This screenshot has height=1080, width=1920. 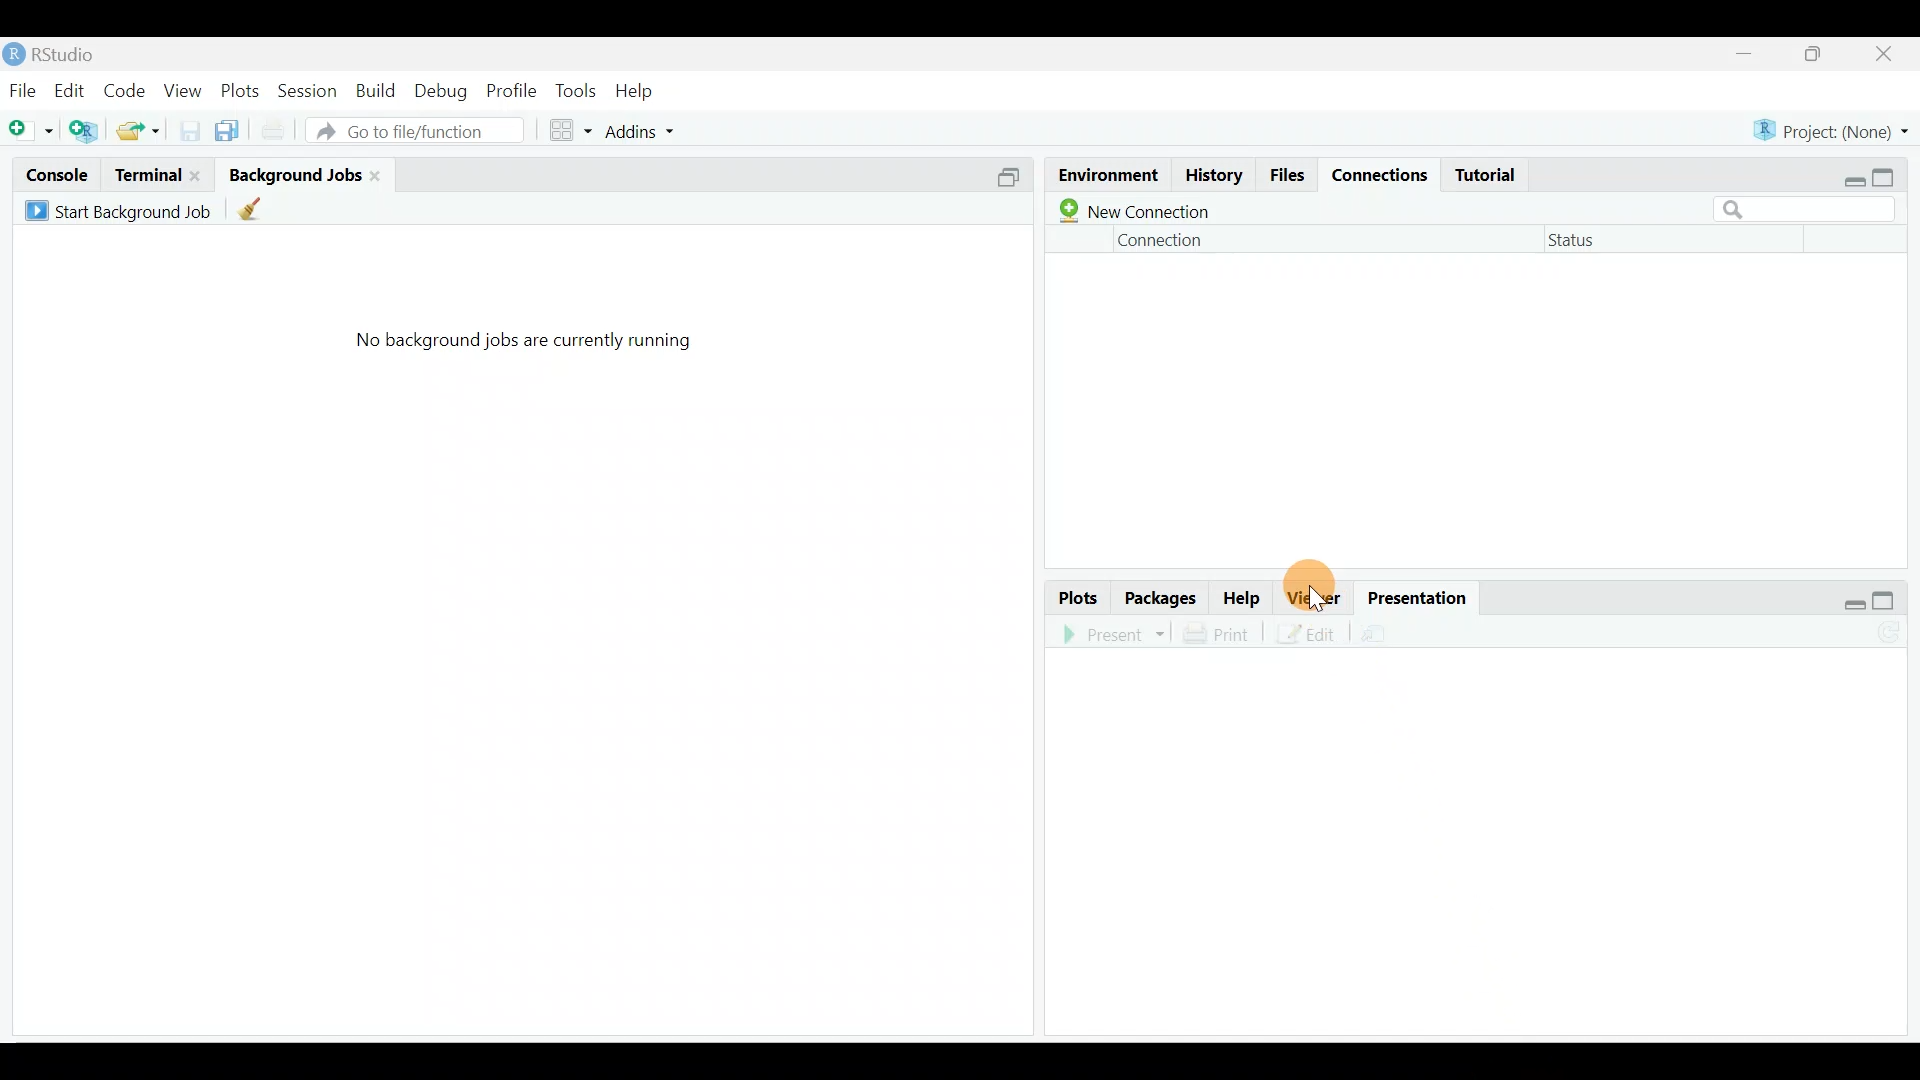 What do you see at coordinates (1895, 600) in the screenshot?
I see `Maximize` at bounding box center [1895, 600].